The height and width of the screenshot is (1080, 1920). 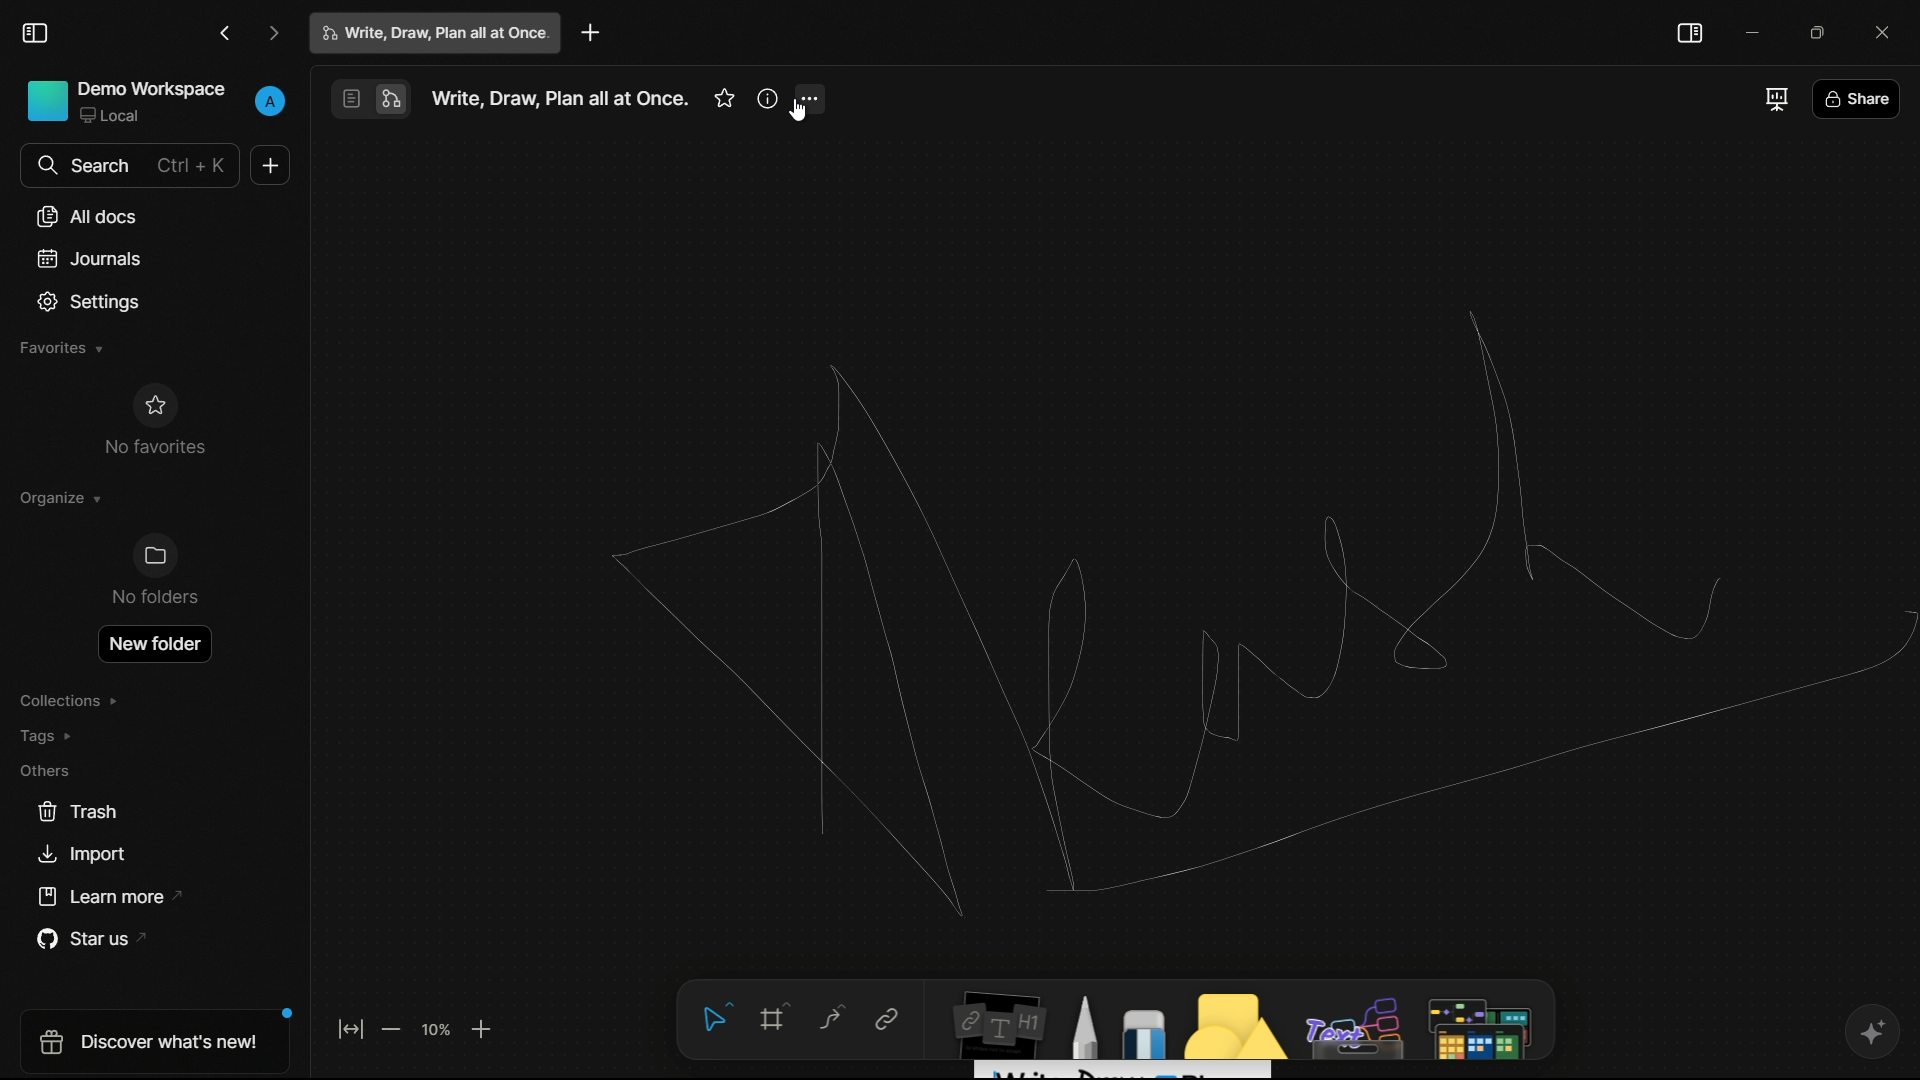 What do you see at coordinates (52, 737) in the screenshot?
I see `tags` at bounding box center [52, 737].